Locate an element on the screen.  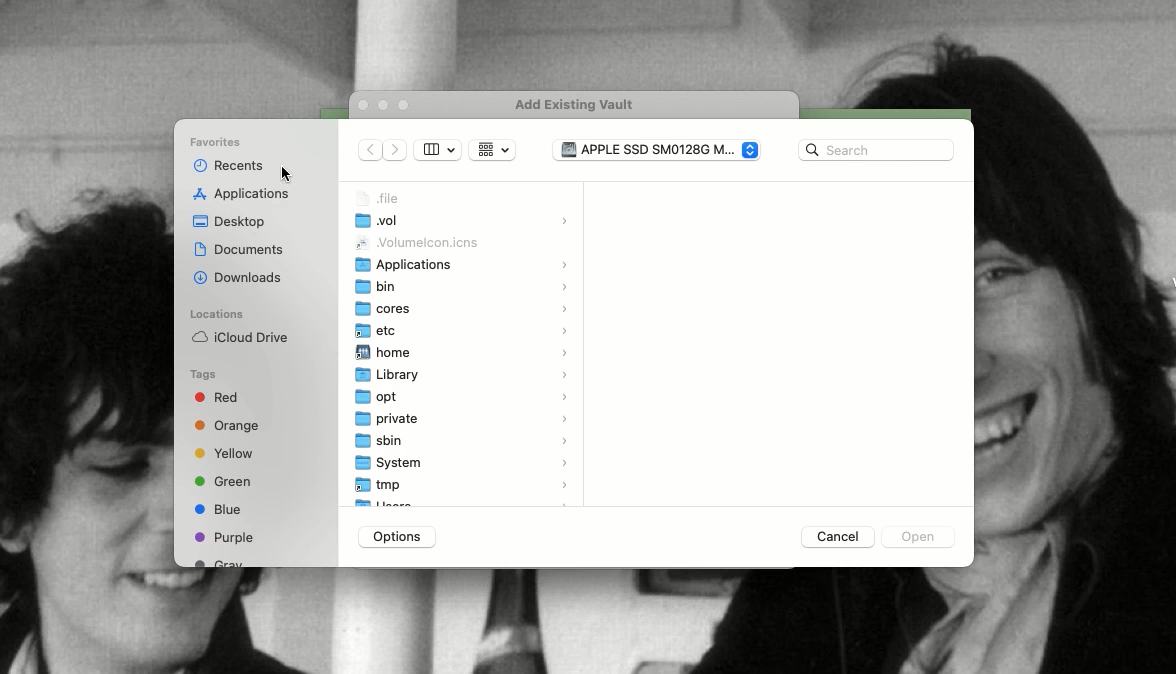
iCloud Drive is located at coordinates (239, 337).